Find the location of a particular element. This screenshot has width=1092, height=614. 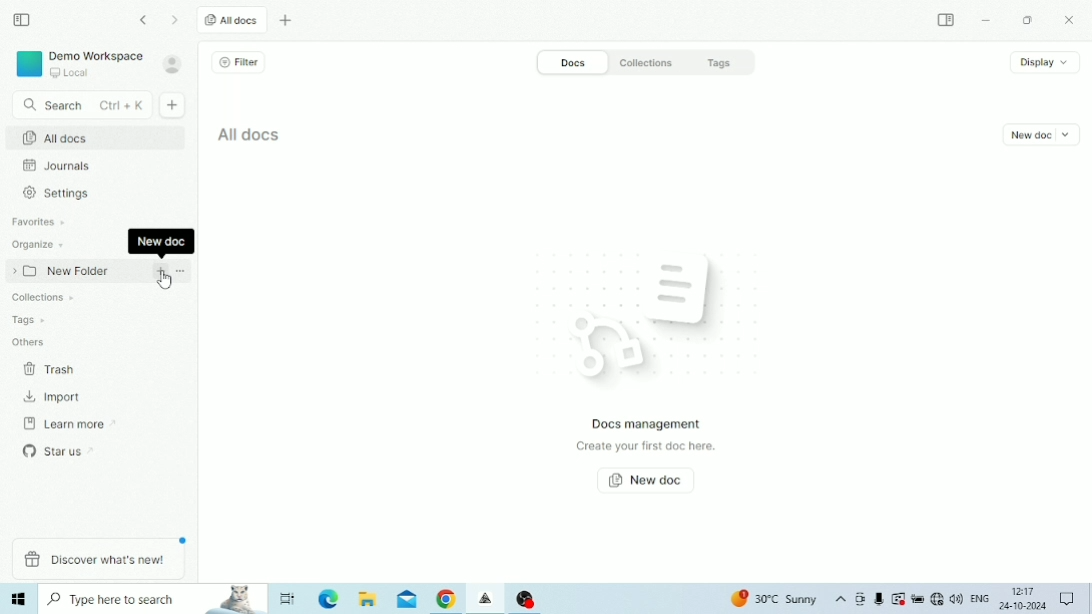

Create your first doc here is located at coordinates (648, 448).